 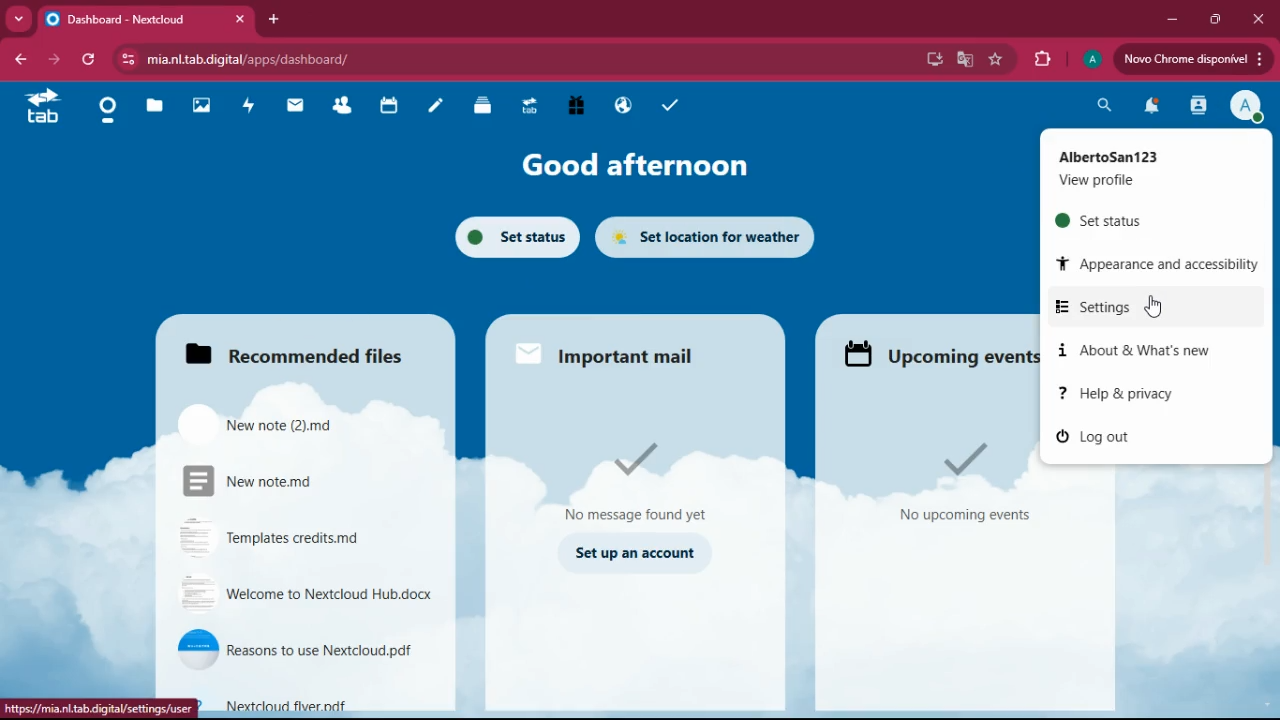 I want to click on favorite, so click(x=996, y=61).